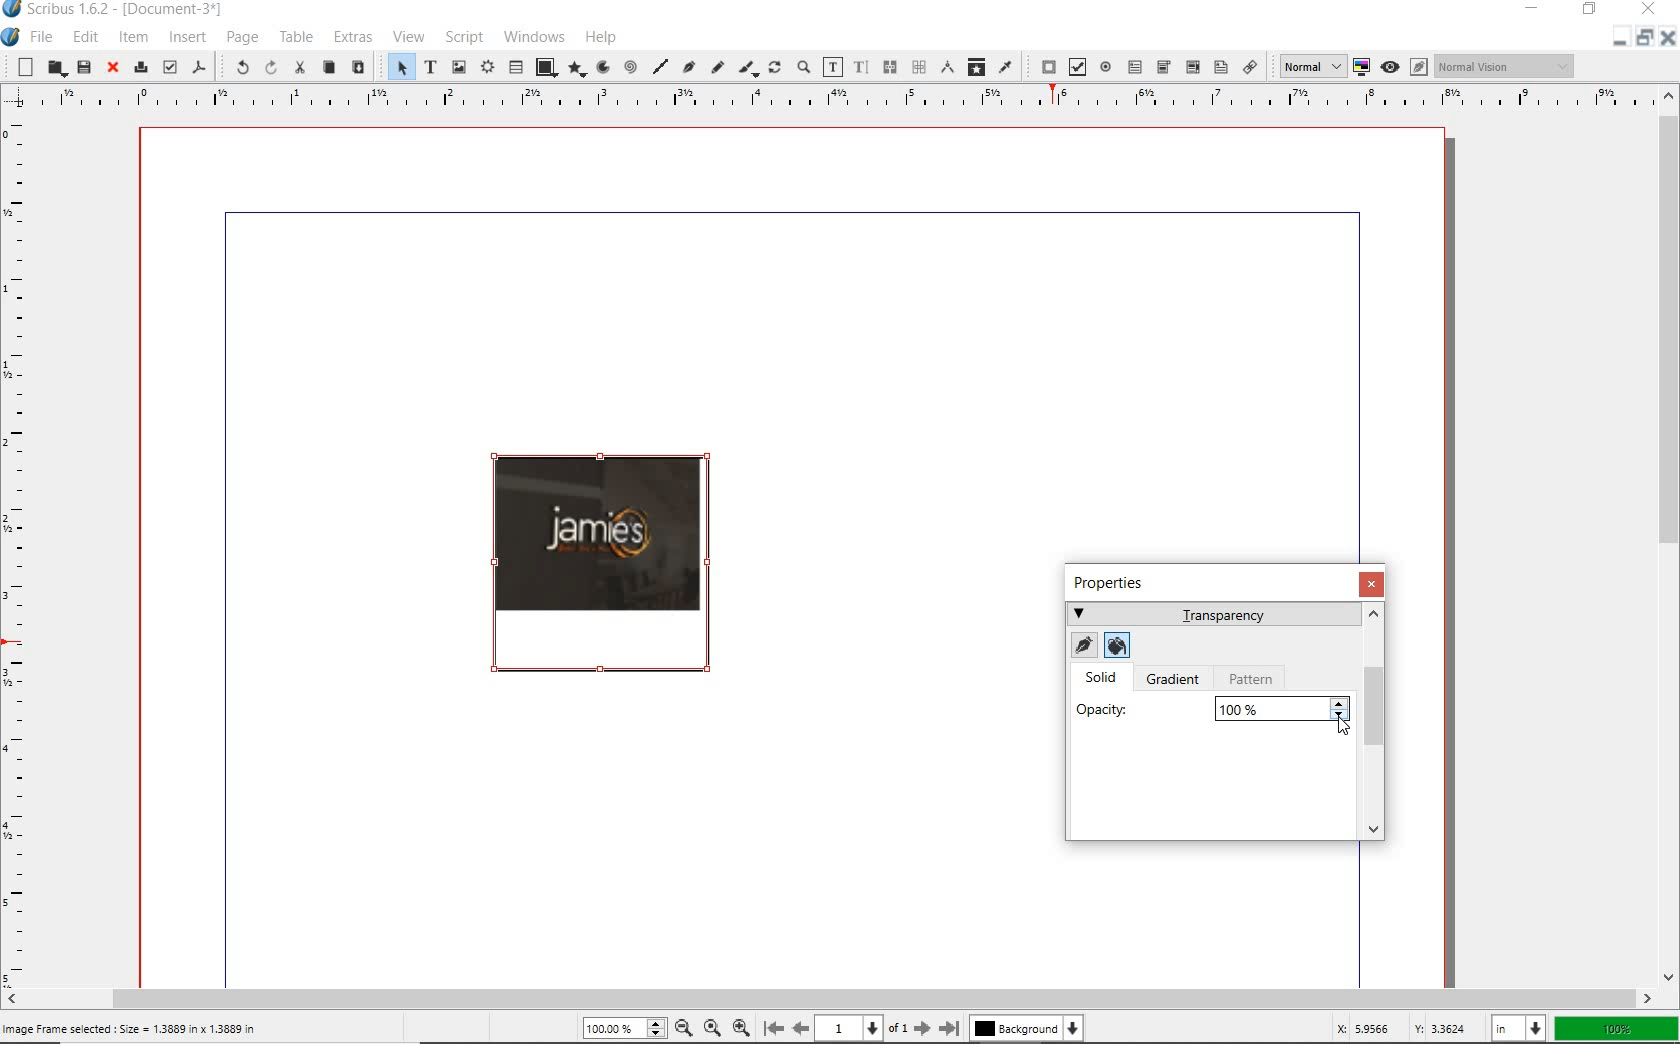 The width and height of the screenshot is (1680, 1044). Describe the element at coordinates (56, 69) in the screenshot. I see `open` at that location.